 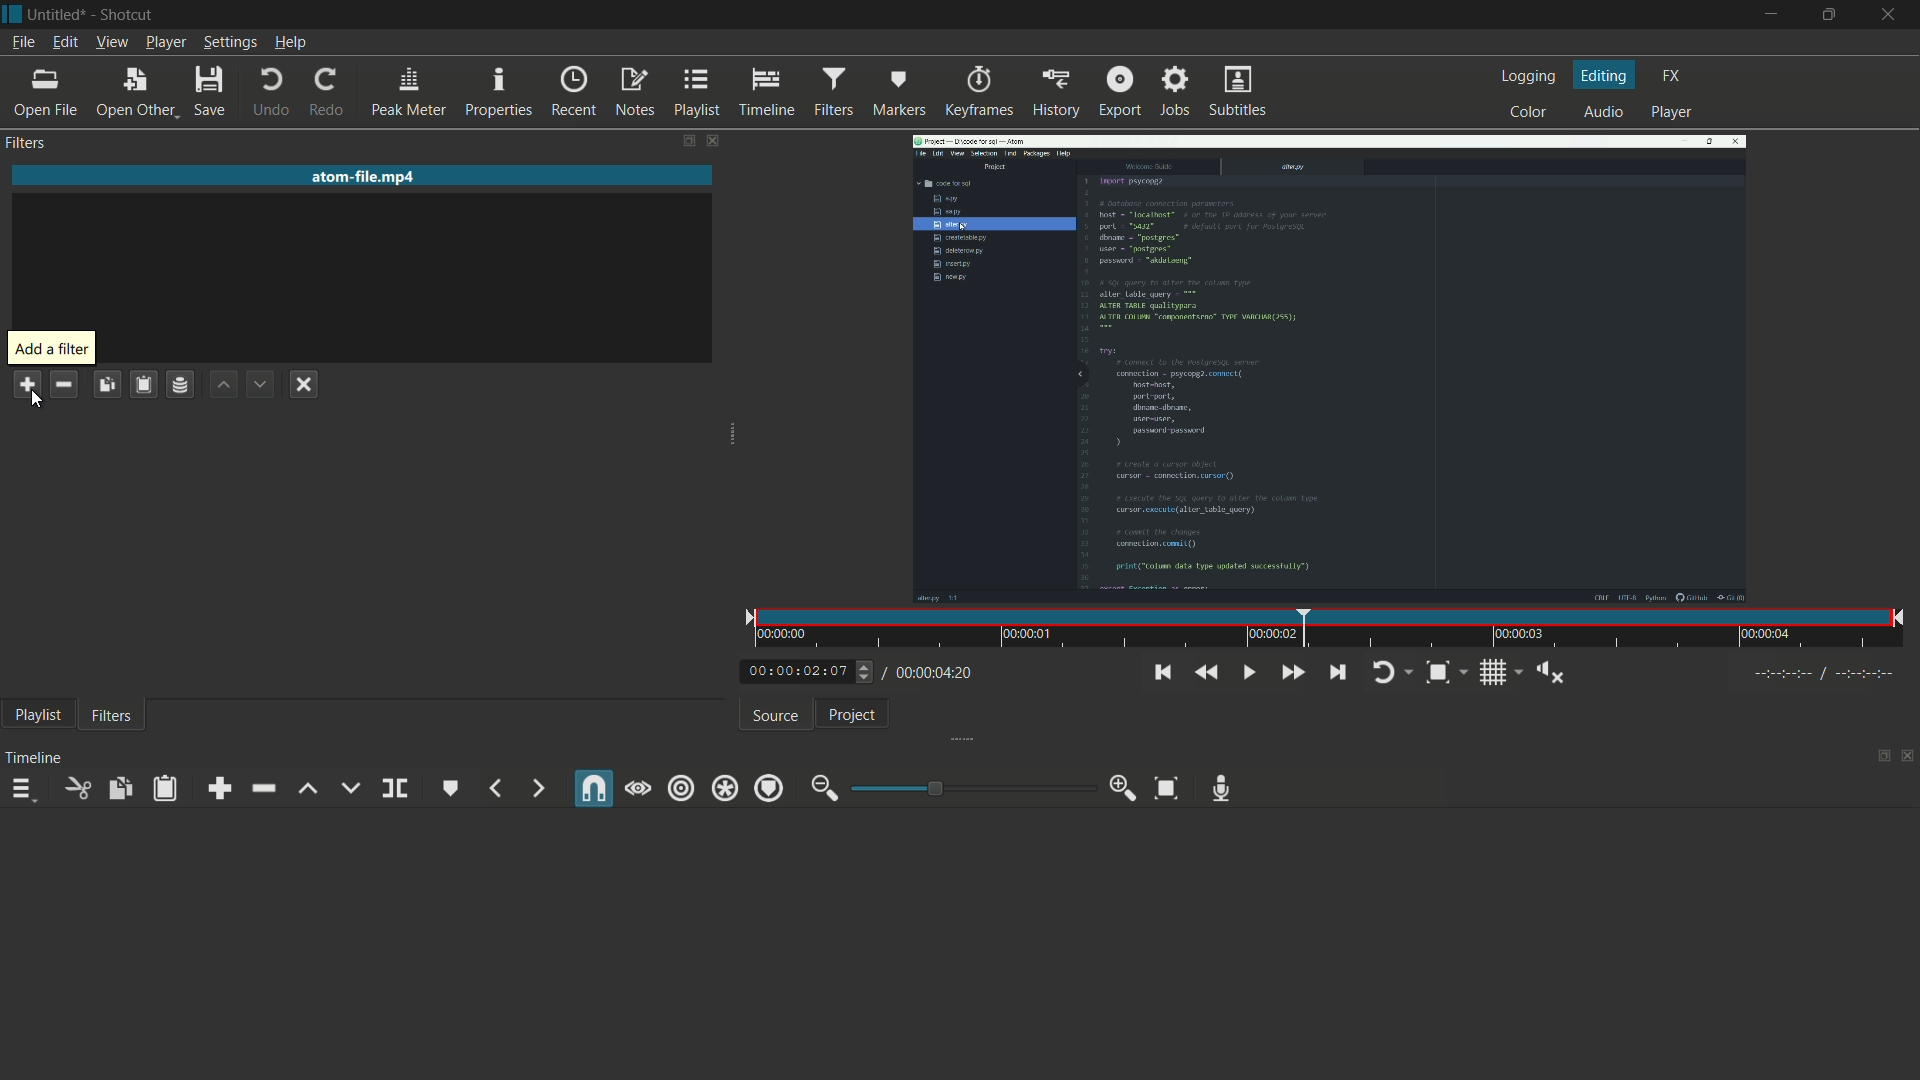 What do you see at coordinates (119, 788) in the screenshot?
I see `copy checked filters` at bounding box center [119, 788].